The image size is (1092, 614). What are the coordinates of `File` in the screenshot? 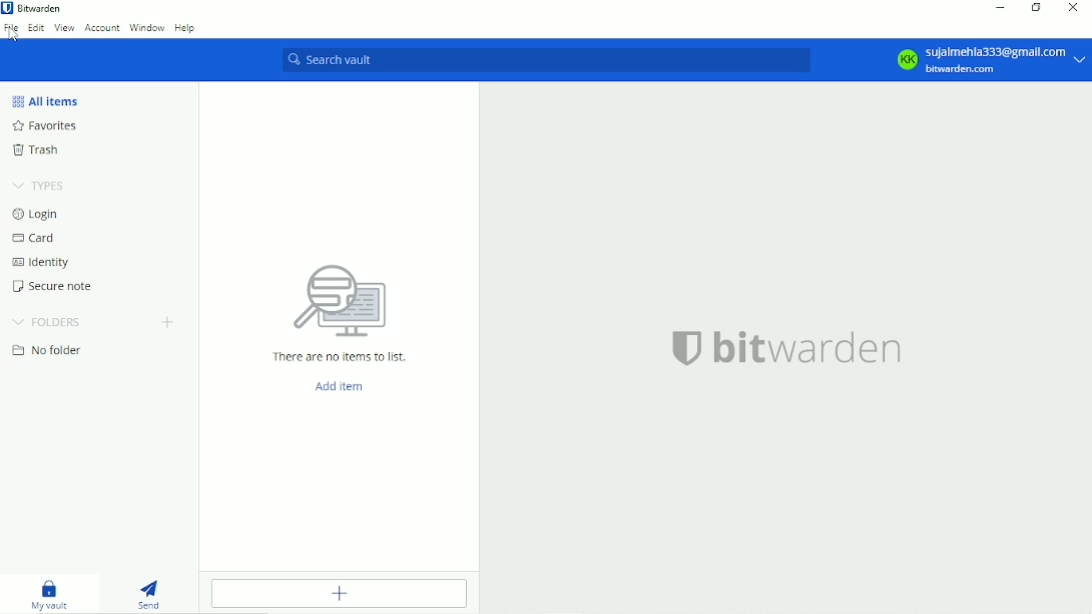 It's located at (11, 28).